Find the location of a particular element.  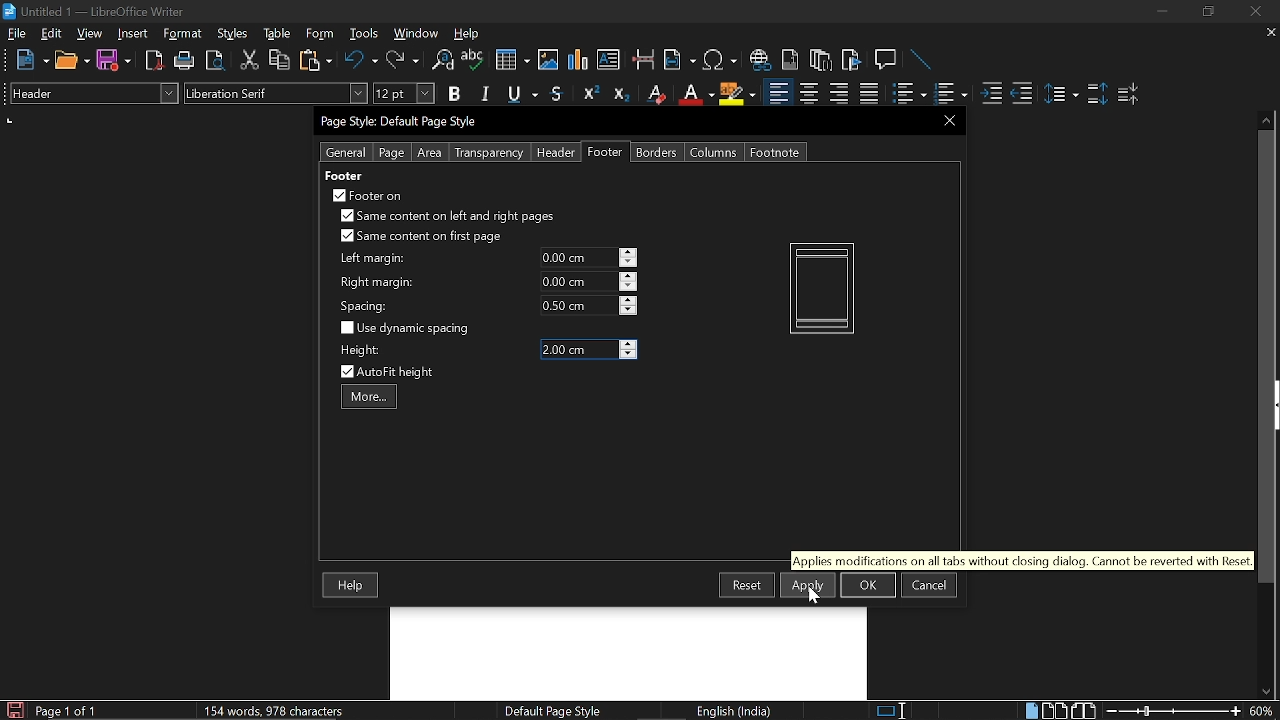

increase right margin is located at coordinates (629, 276).